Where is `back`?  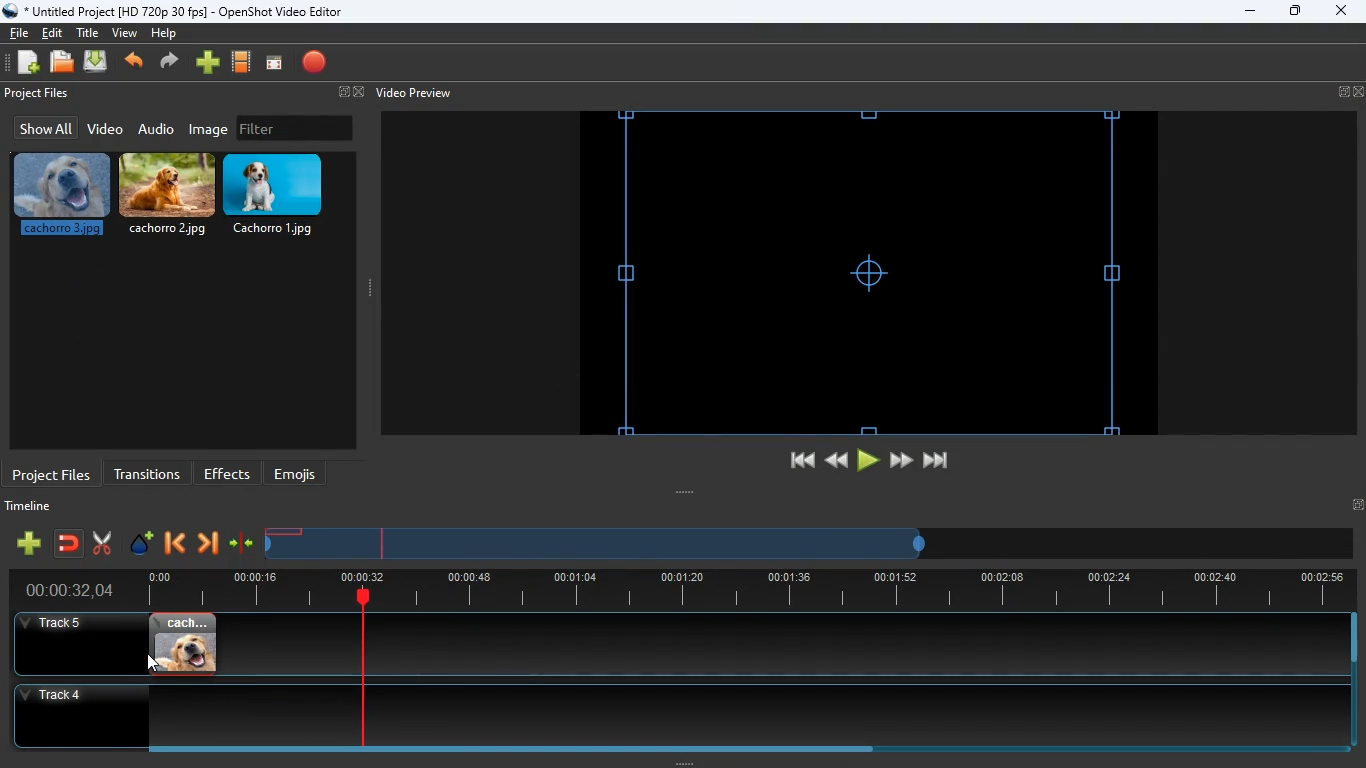 back is located at coordinates (136, 63).